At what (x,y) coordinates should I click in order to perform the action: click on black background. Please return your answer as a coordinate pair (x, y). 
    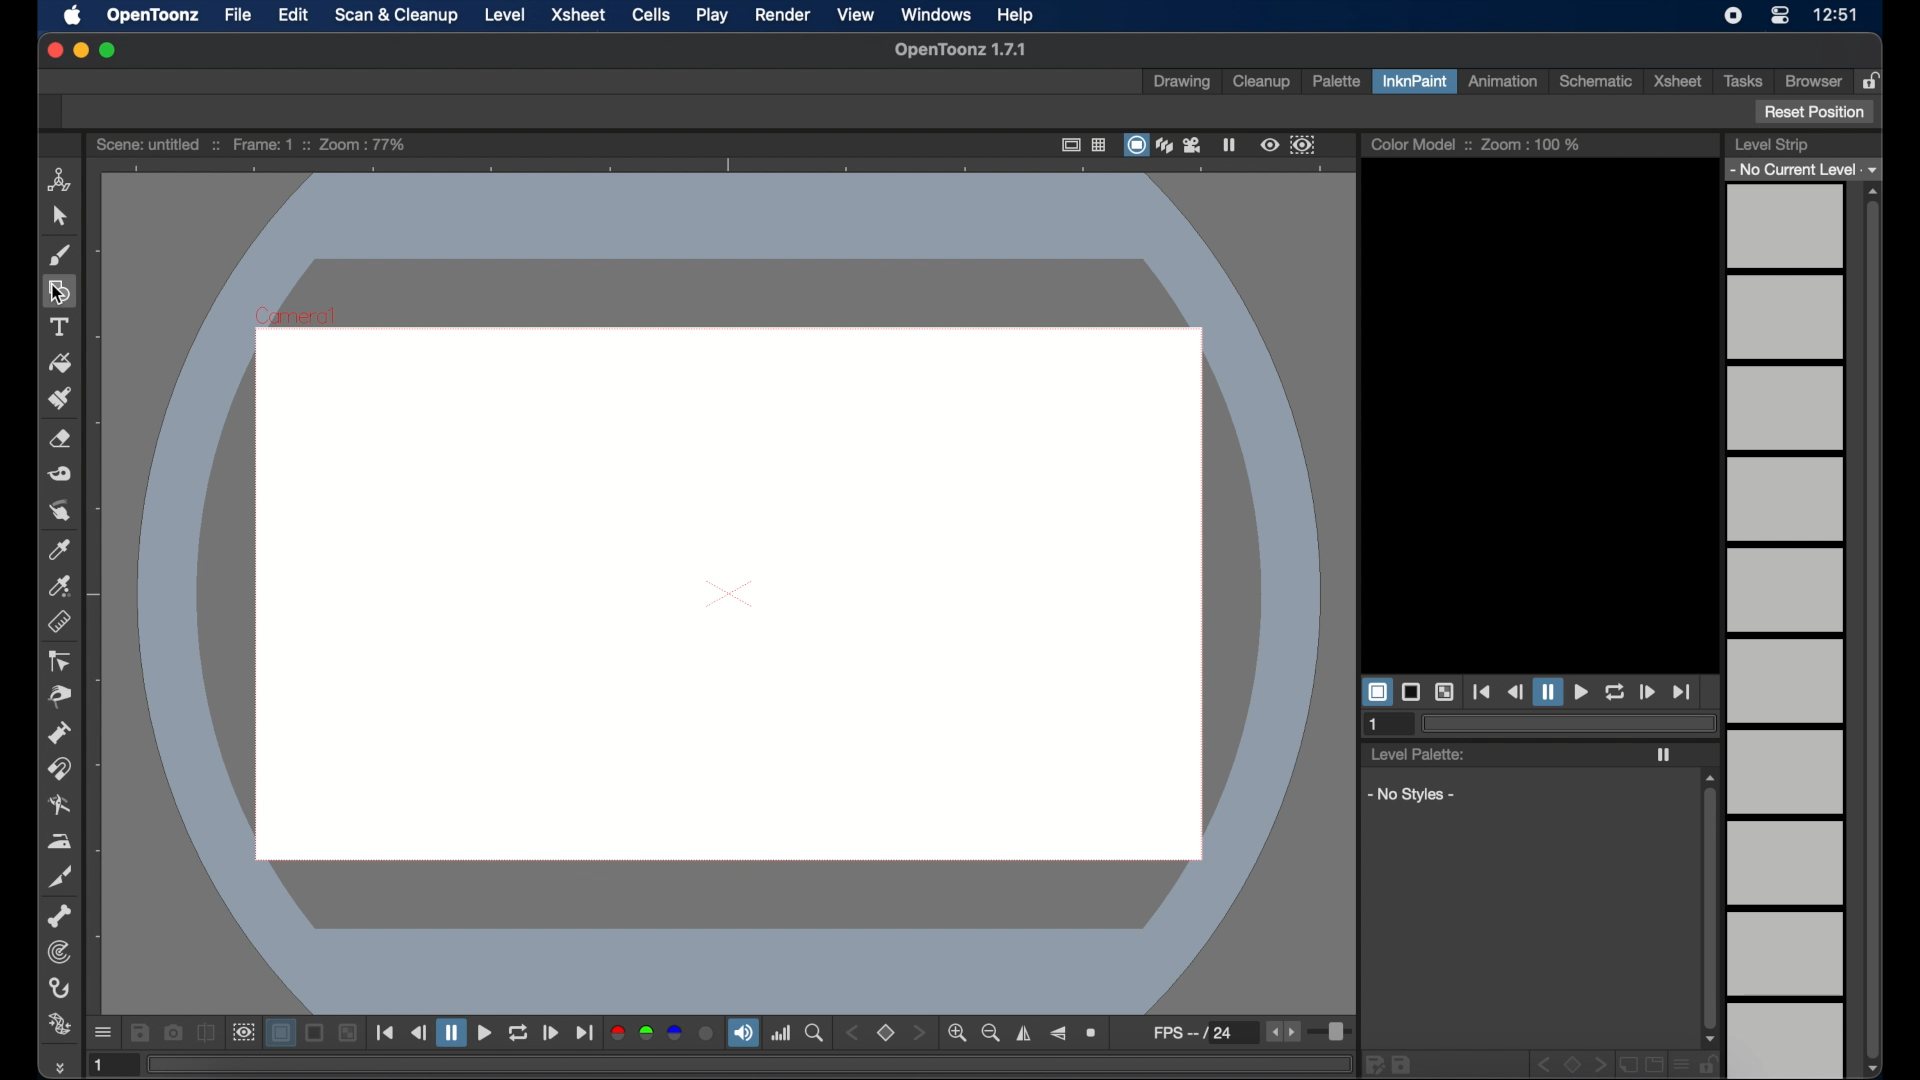
    Looking at the image, I should click on (1411, 691).